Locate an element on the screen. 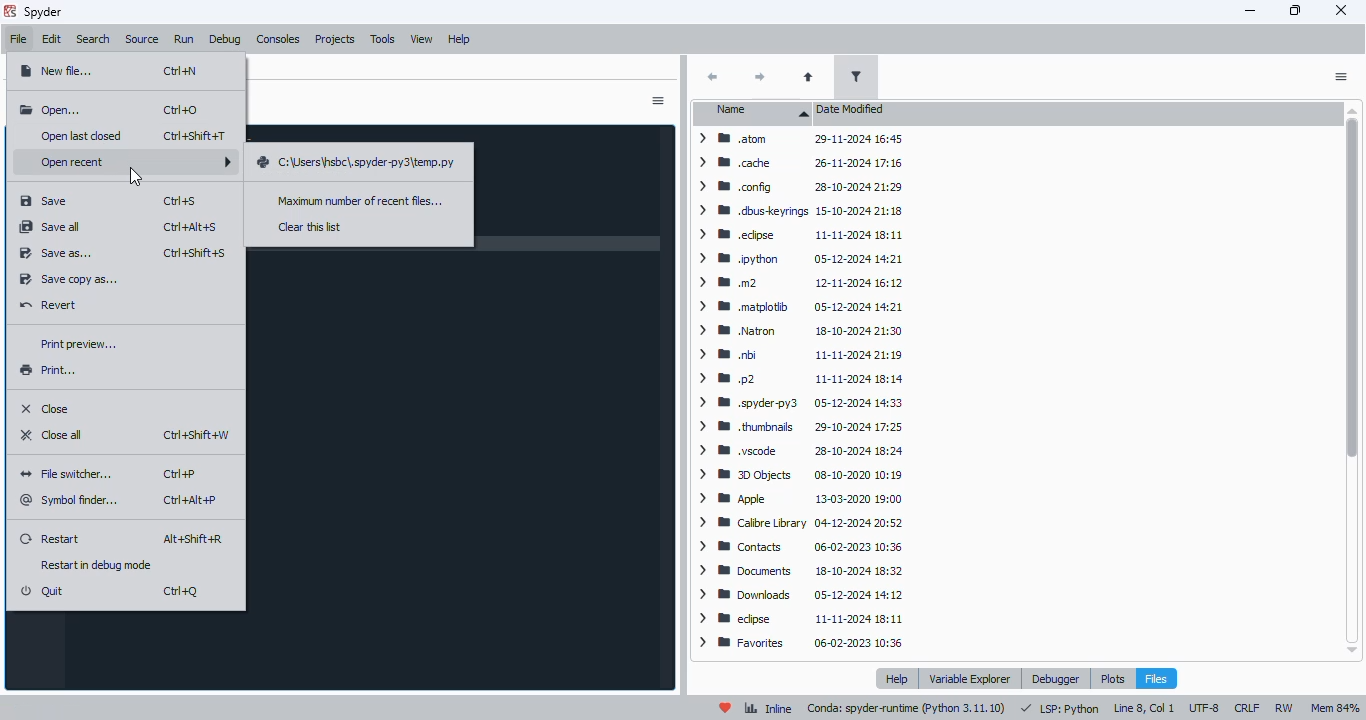 This screenshot has width=1366, height=720. restart in debug mode is located at coordinates (98, 565).